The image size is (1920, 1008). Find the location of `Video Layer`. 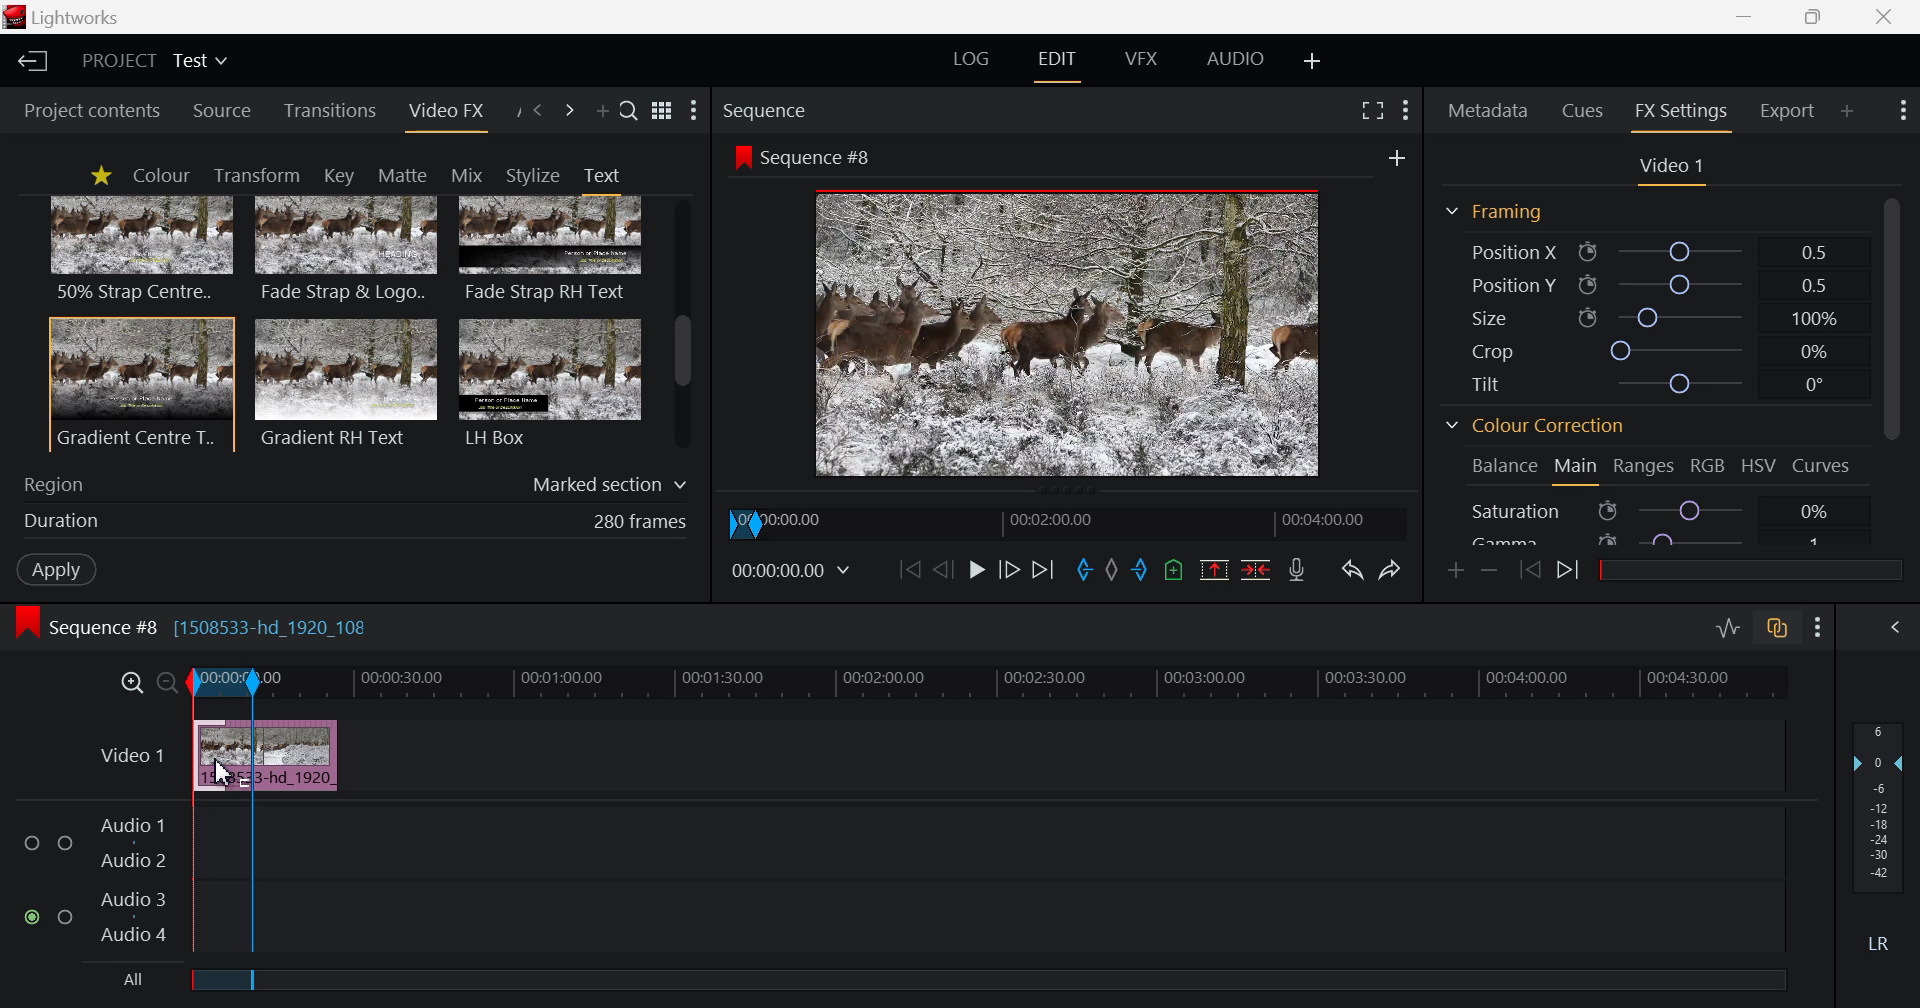

Video Layer is located at coordinates (130, 752).